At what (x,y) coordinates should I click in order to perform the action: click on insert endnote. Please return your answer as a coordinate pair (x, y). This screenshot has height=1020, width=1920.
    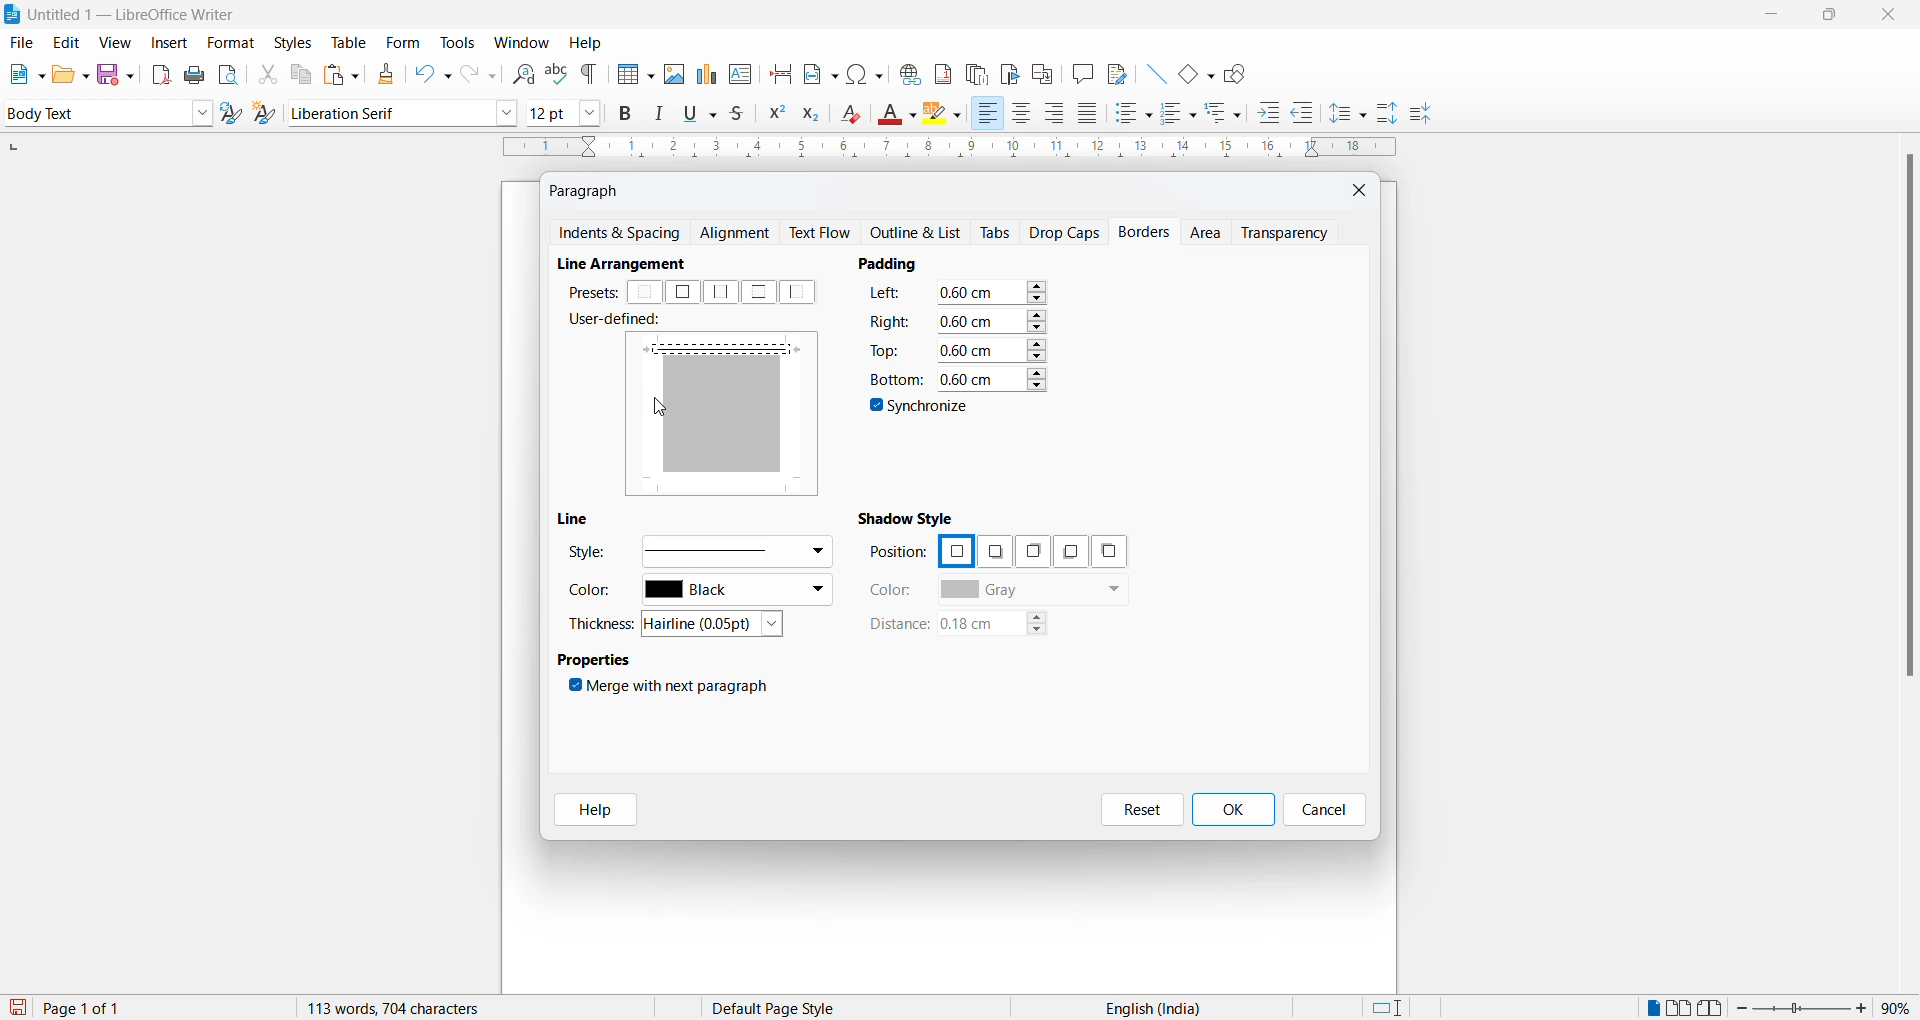
    Looking at the image, I should click on (973, 71).